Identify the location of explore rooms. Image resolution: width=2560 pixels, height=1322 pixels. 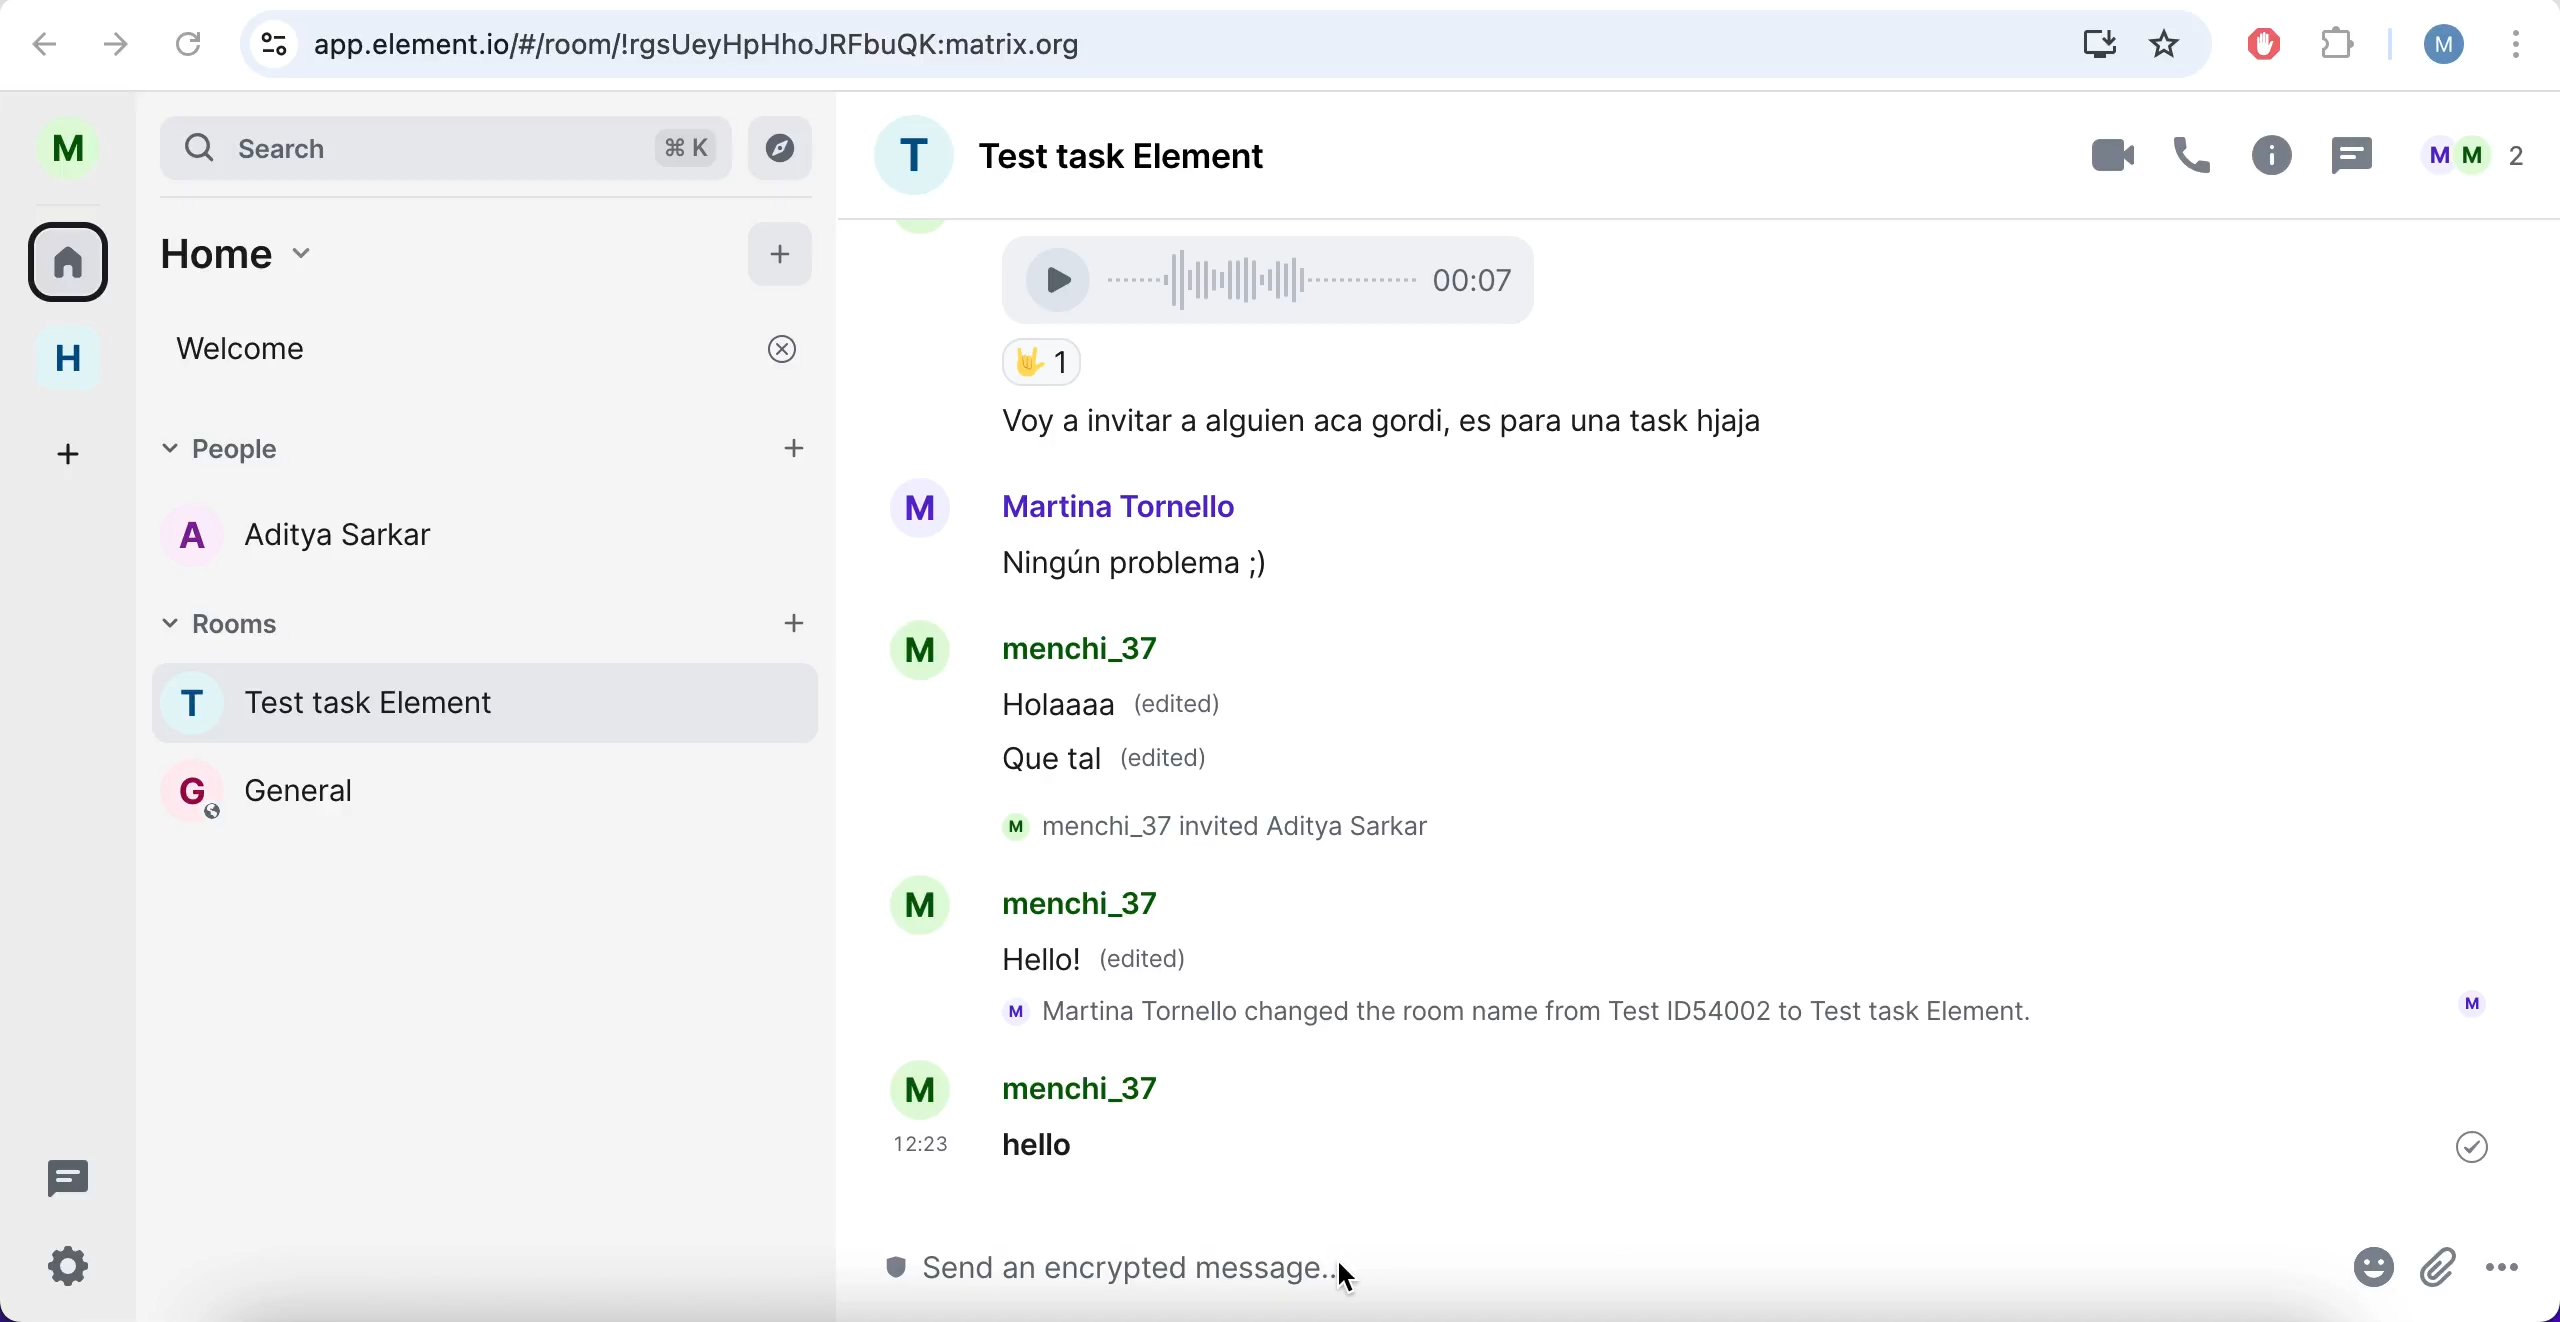
(786, 149).